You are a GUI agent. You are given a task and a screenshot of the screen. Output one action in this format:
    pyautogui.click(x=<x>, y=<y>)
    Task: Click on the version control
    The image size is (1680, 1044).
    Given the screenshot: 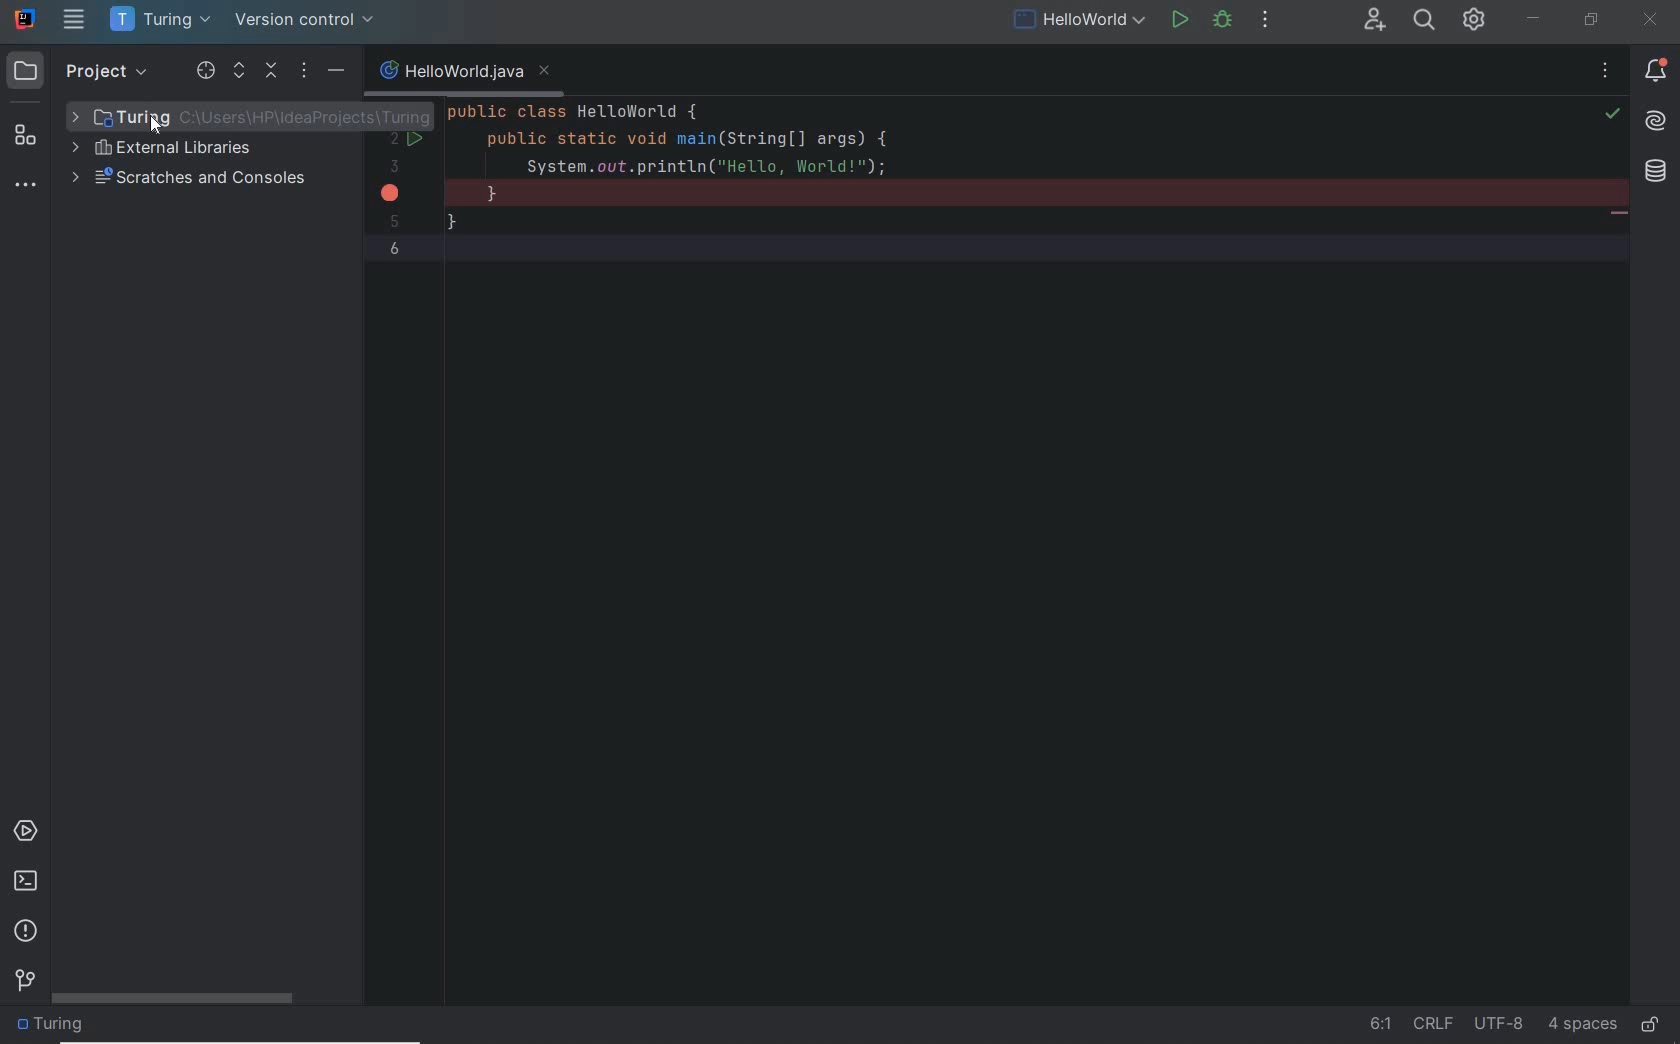 What is the action you would take?
    pyautogui.click(x=307, y=22)
    